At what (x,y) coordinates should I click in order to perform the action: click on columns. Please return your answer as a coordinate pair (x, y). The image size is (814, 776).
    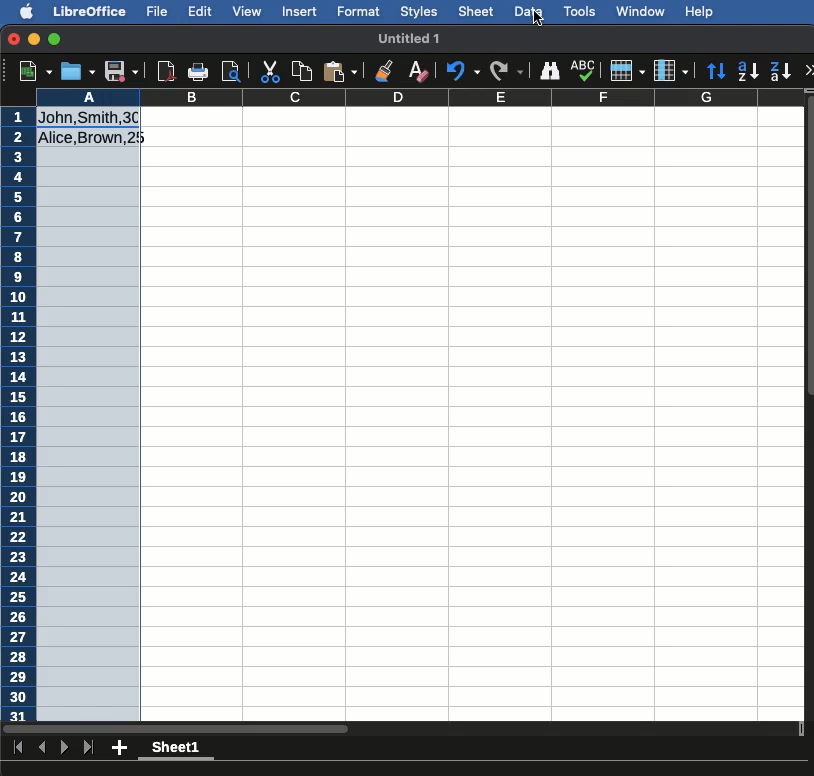
    Looking at the image, I should click on (470, 98).